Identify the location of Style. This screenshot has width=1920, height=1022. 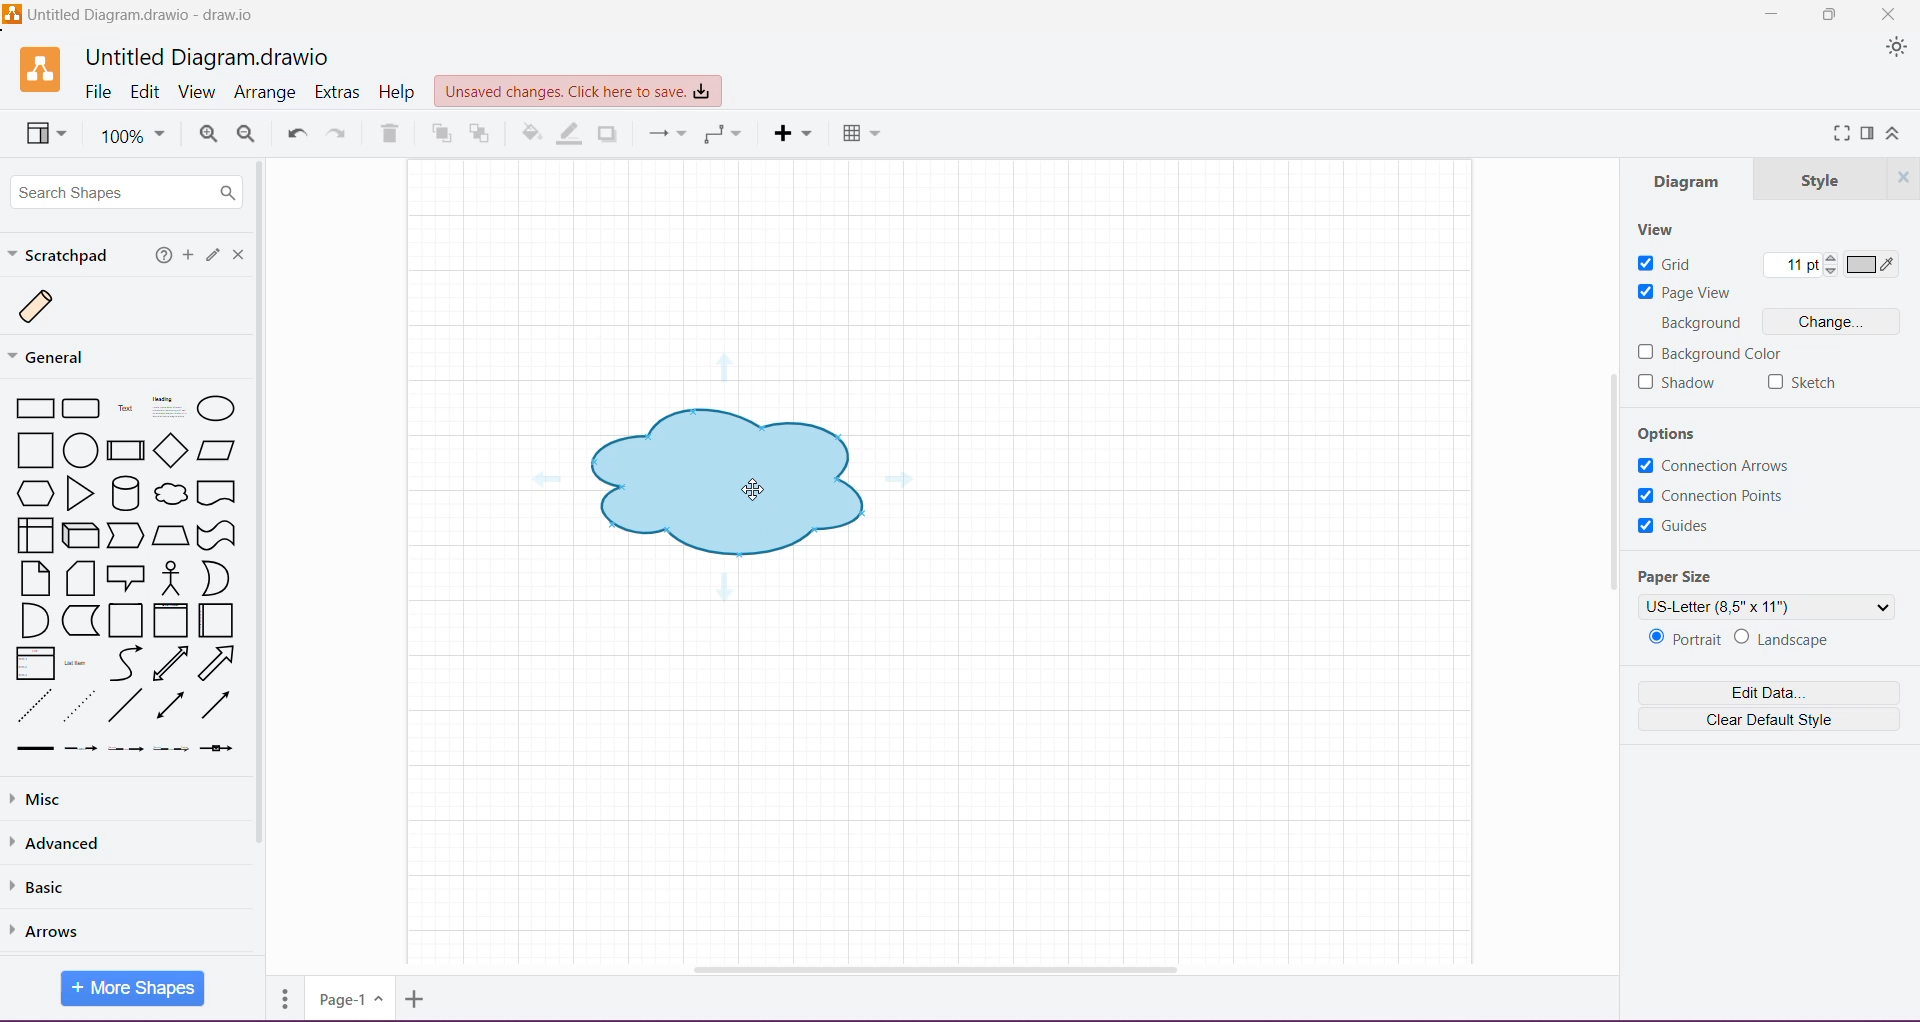
(1821, 178).